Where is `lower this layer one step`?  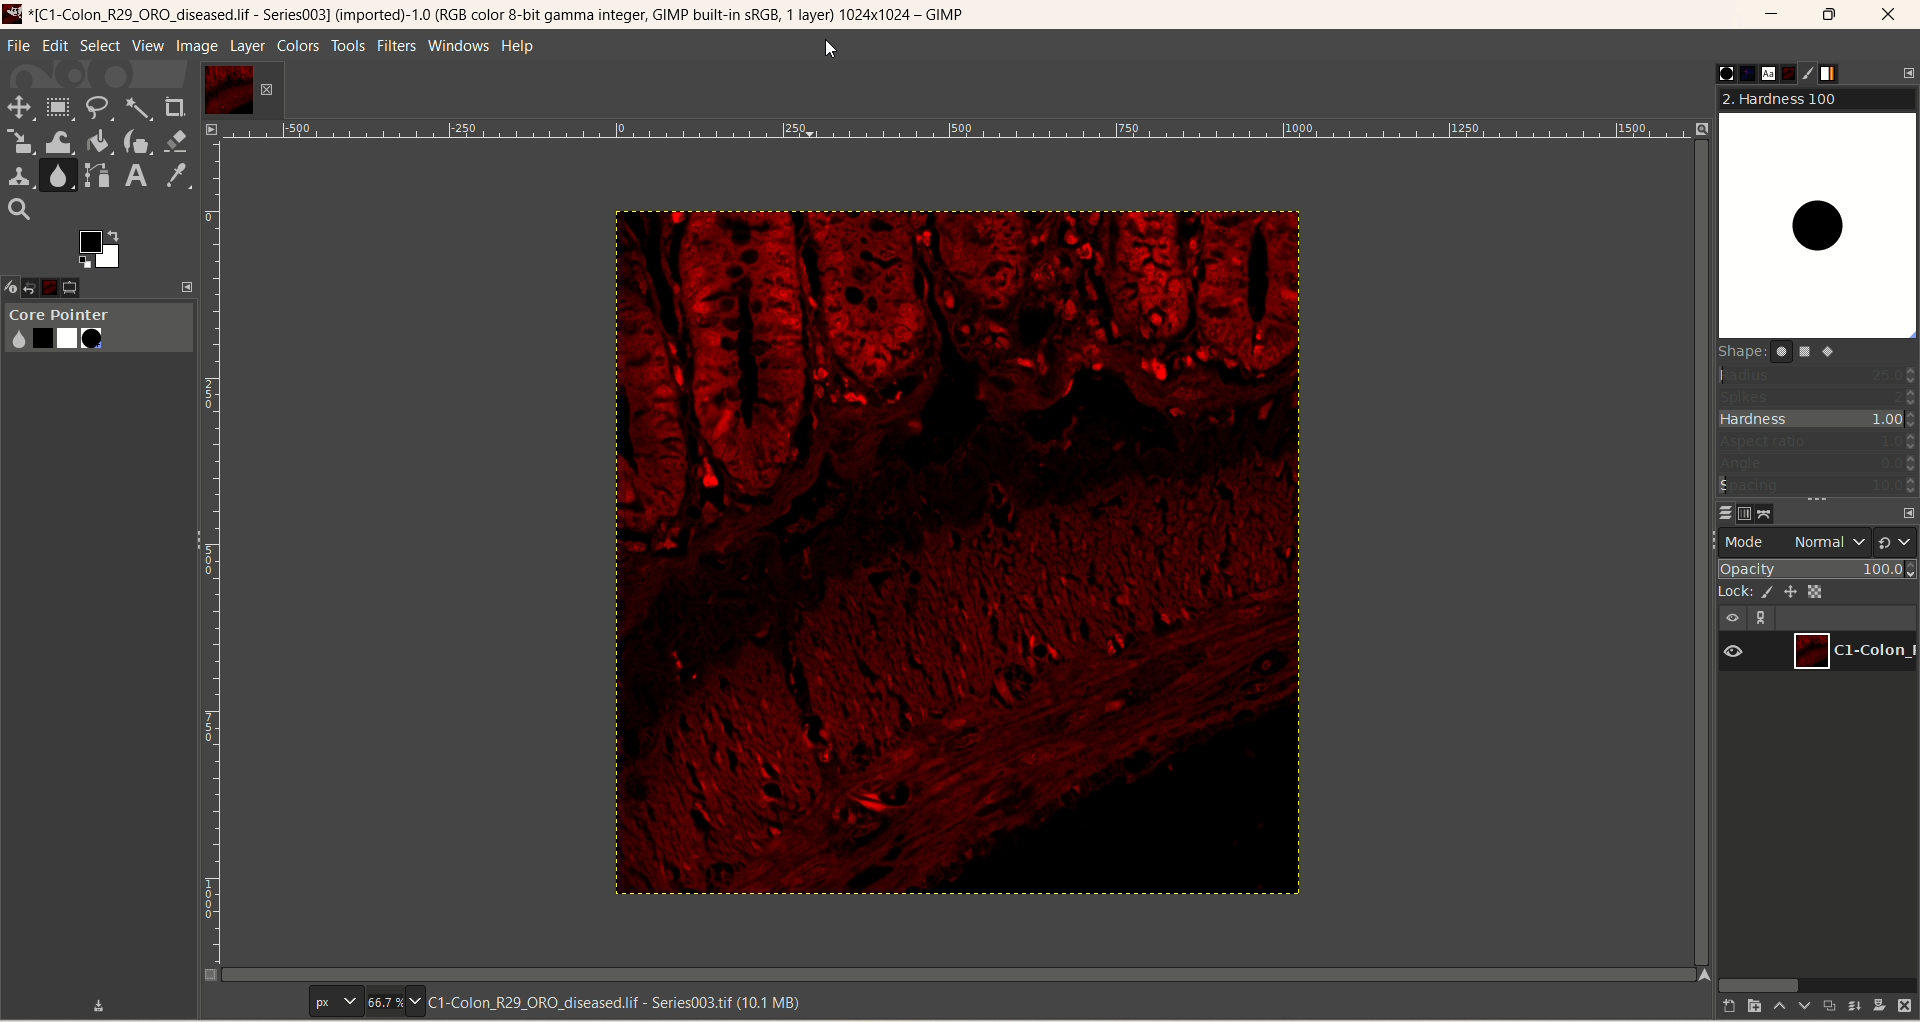 lower this layer one step is located at coordinates (1801, 1008).